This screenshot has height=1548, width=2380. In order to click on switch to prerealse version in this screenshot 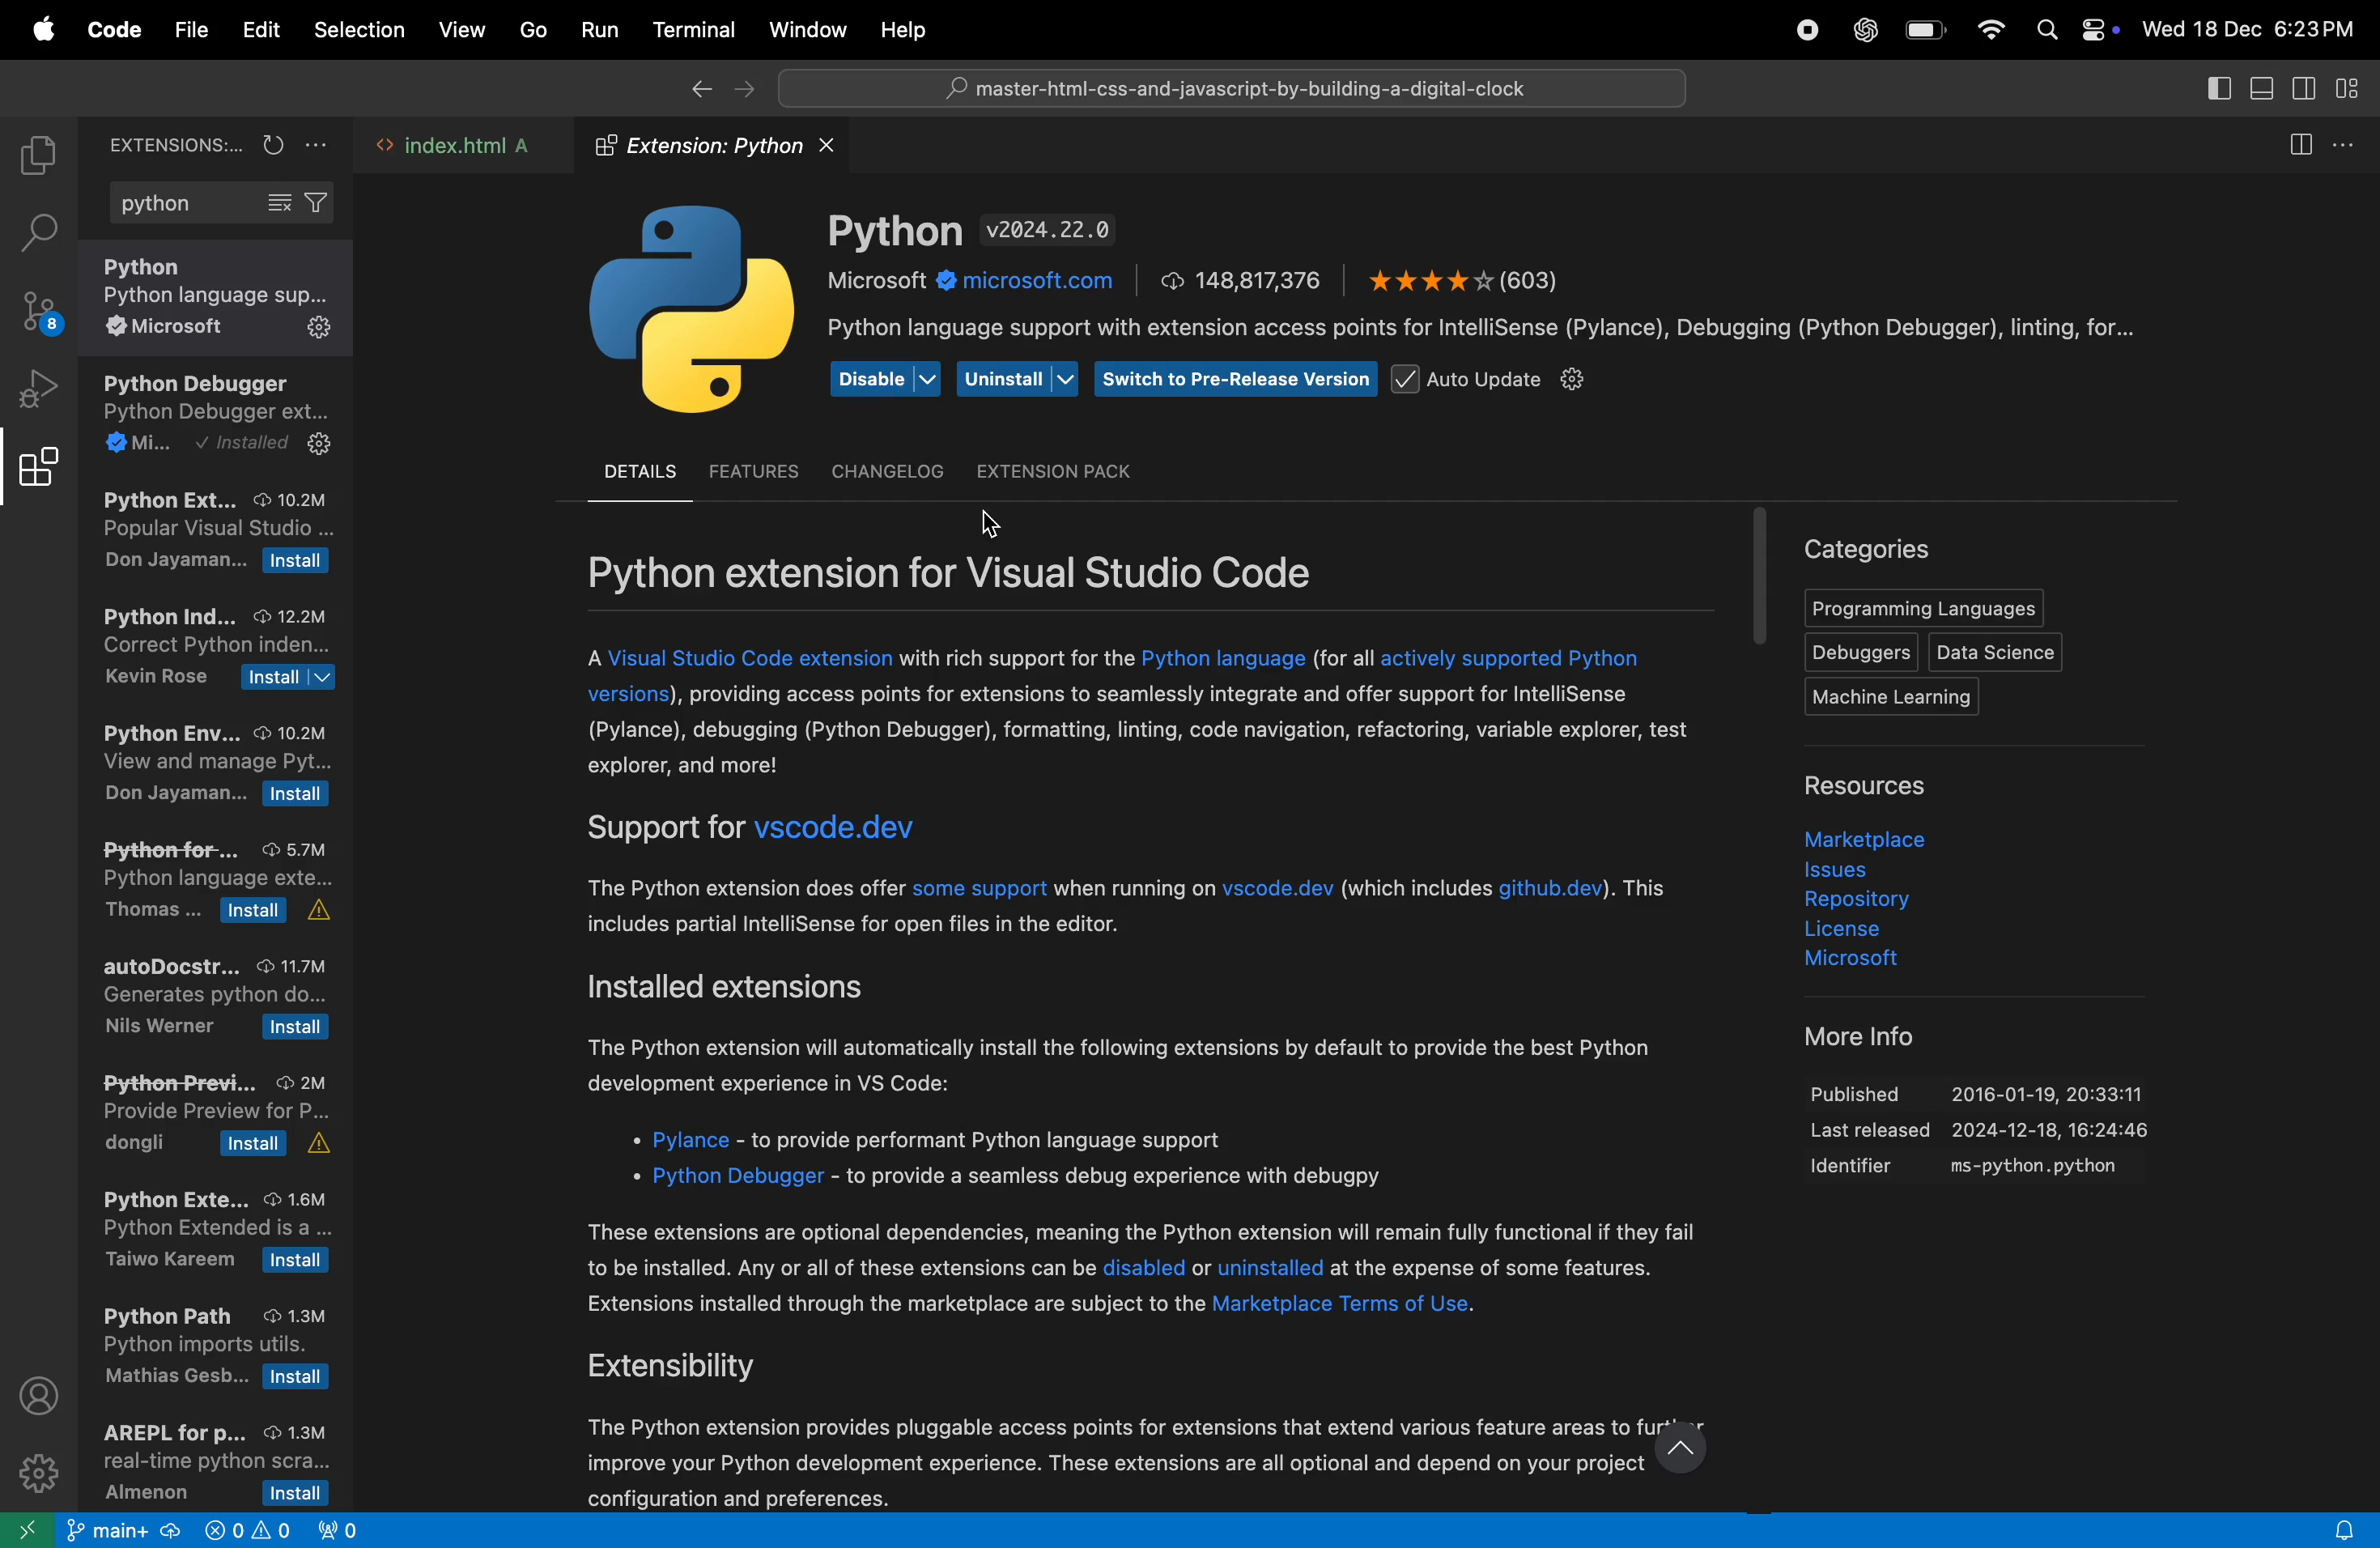, I will do `click(1235, 378)`.